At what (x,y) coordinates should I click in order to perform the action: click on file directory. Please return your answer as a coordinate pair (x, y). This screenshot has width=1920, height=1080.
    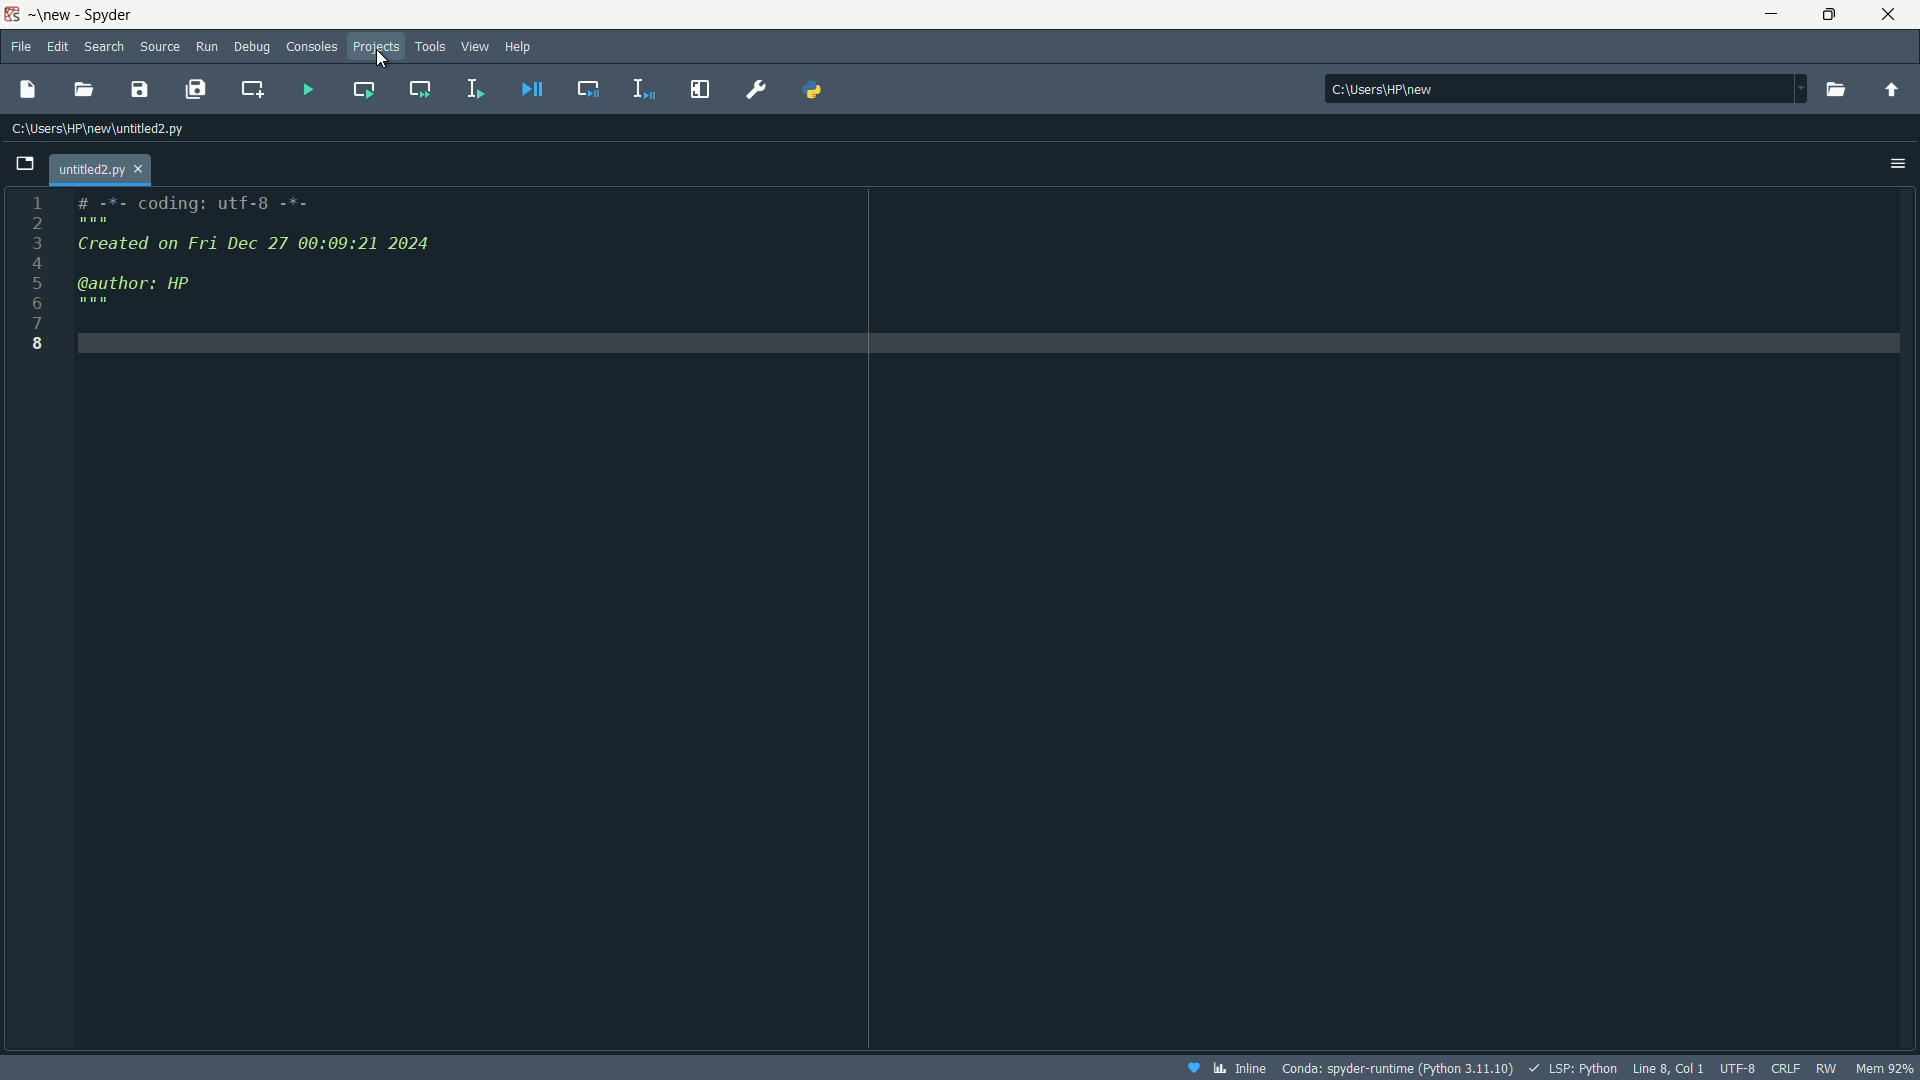
    Looking at the image, I should click on (99, 130).